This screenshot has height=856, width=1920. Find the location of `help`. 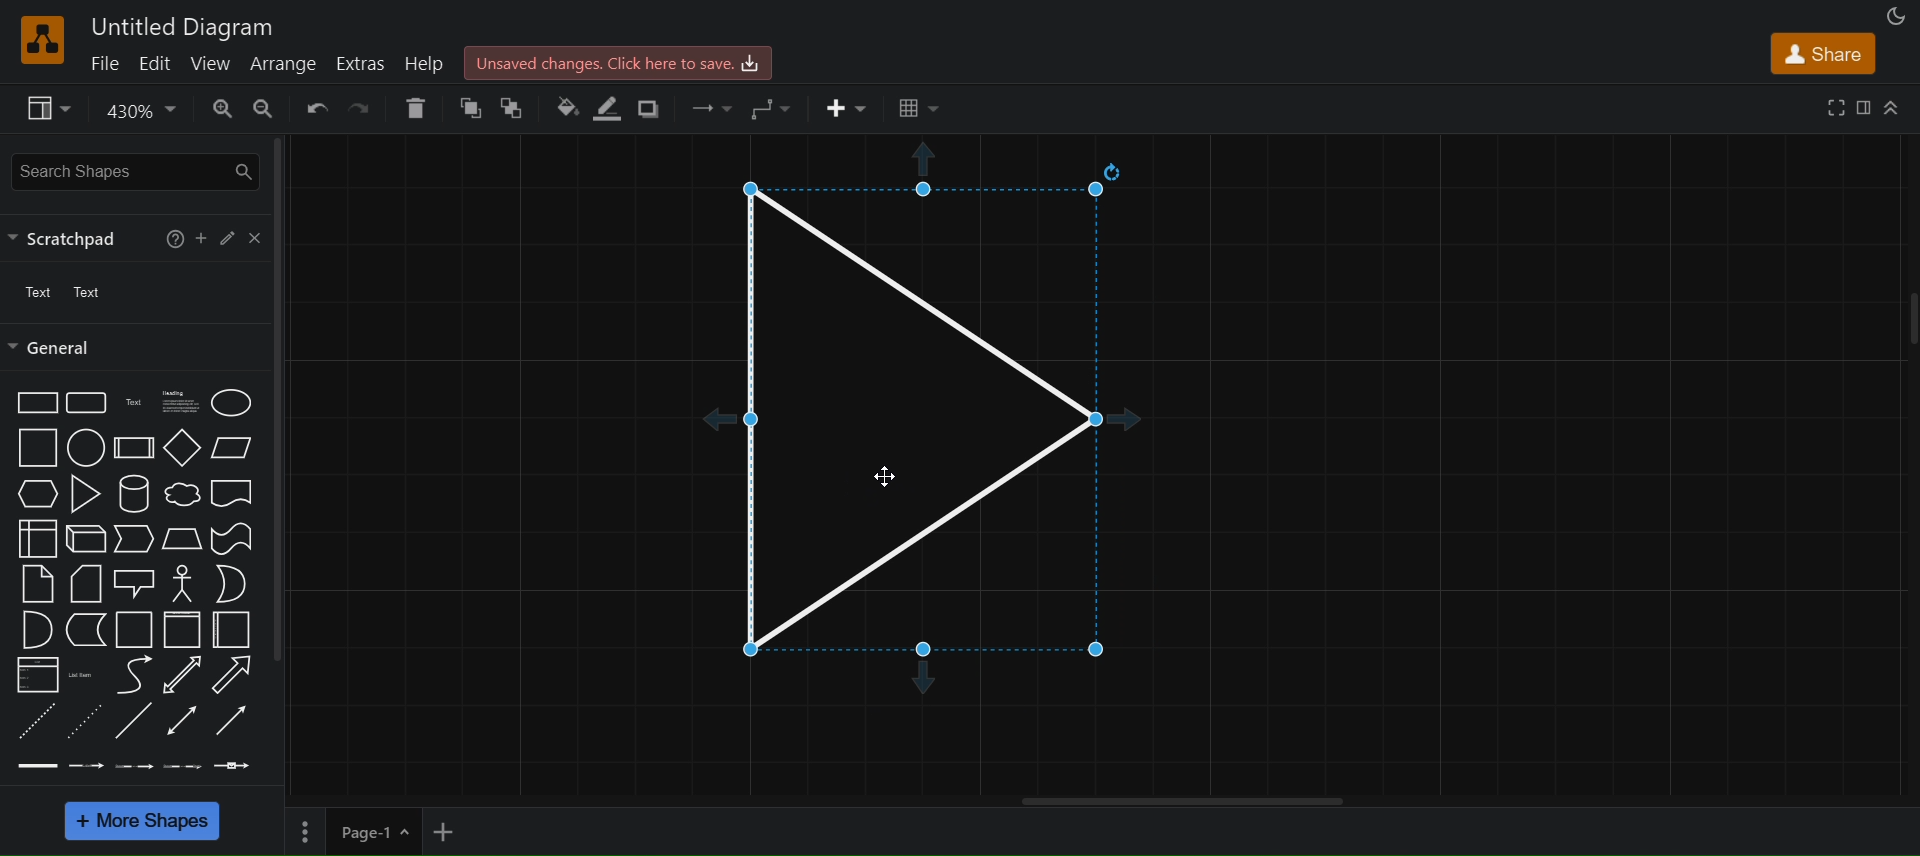

help is located at coordinates (426, 62).